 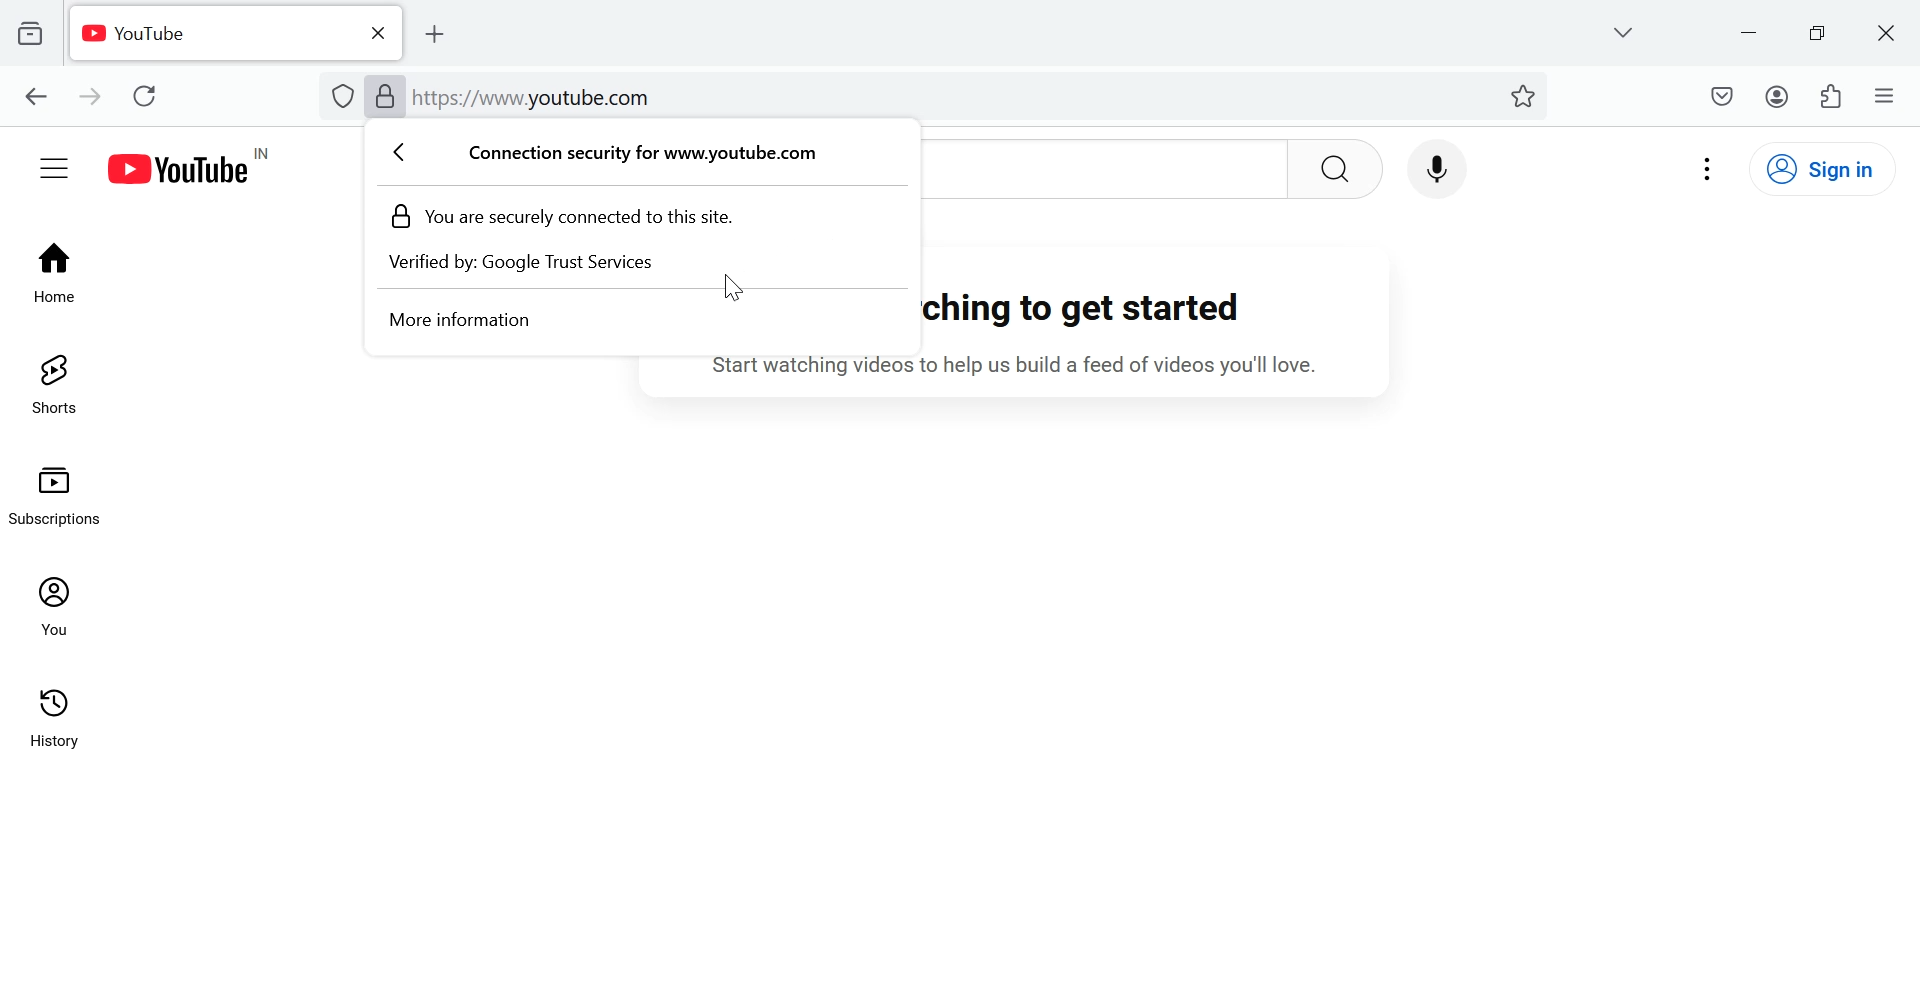 What do you see at coordinates (54, 166) in the screenshot?
I see `Menu` at bounding box center [54, 166].